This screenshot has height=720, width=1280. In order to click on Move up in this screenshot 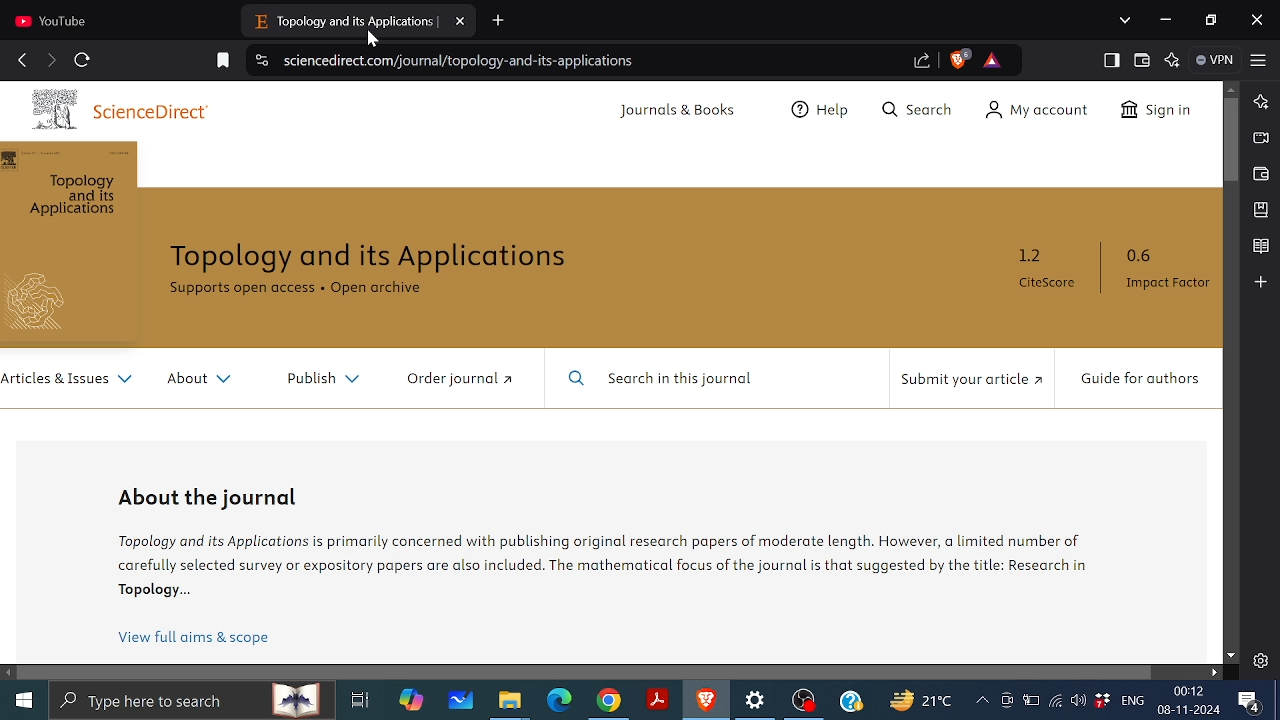, I will do `click(1231, 88)`.